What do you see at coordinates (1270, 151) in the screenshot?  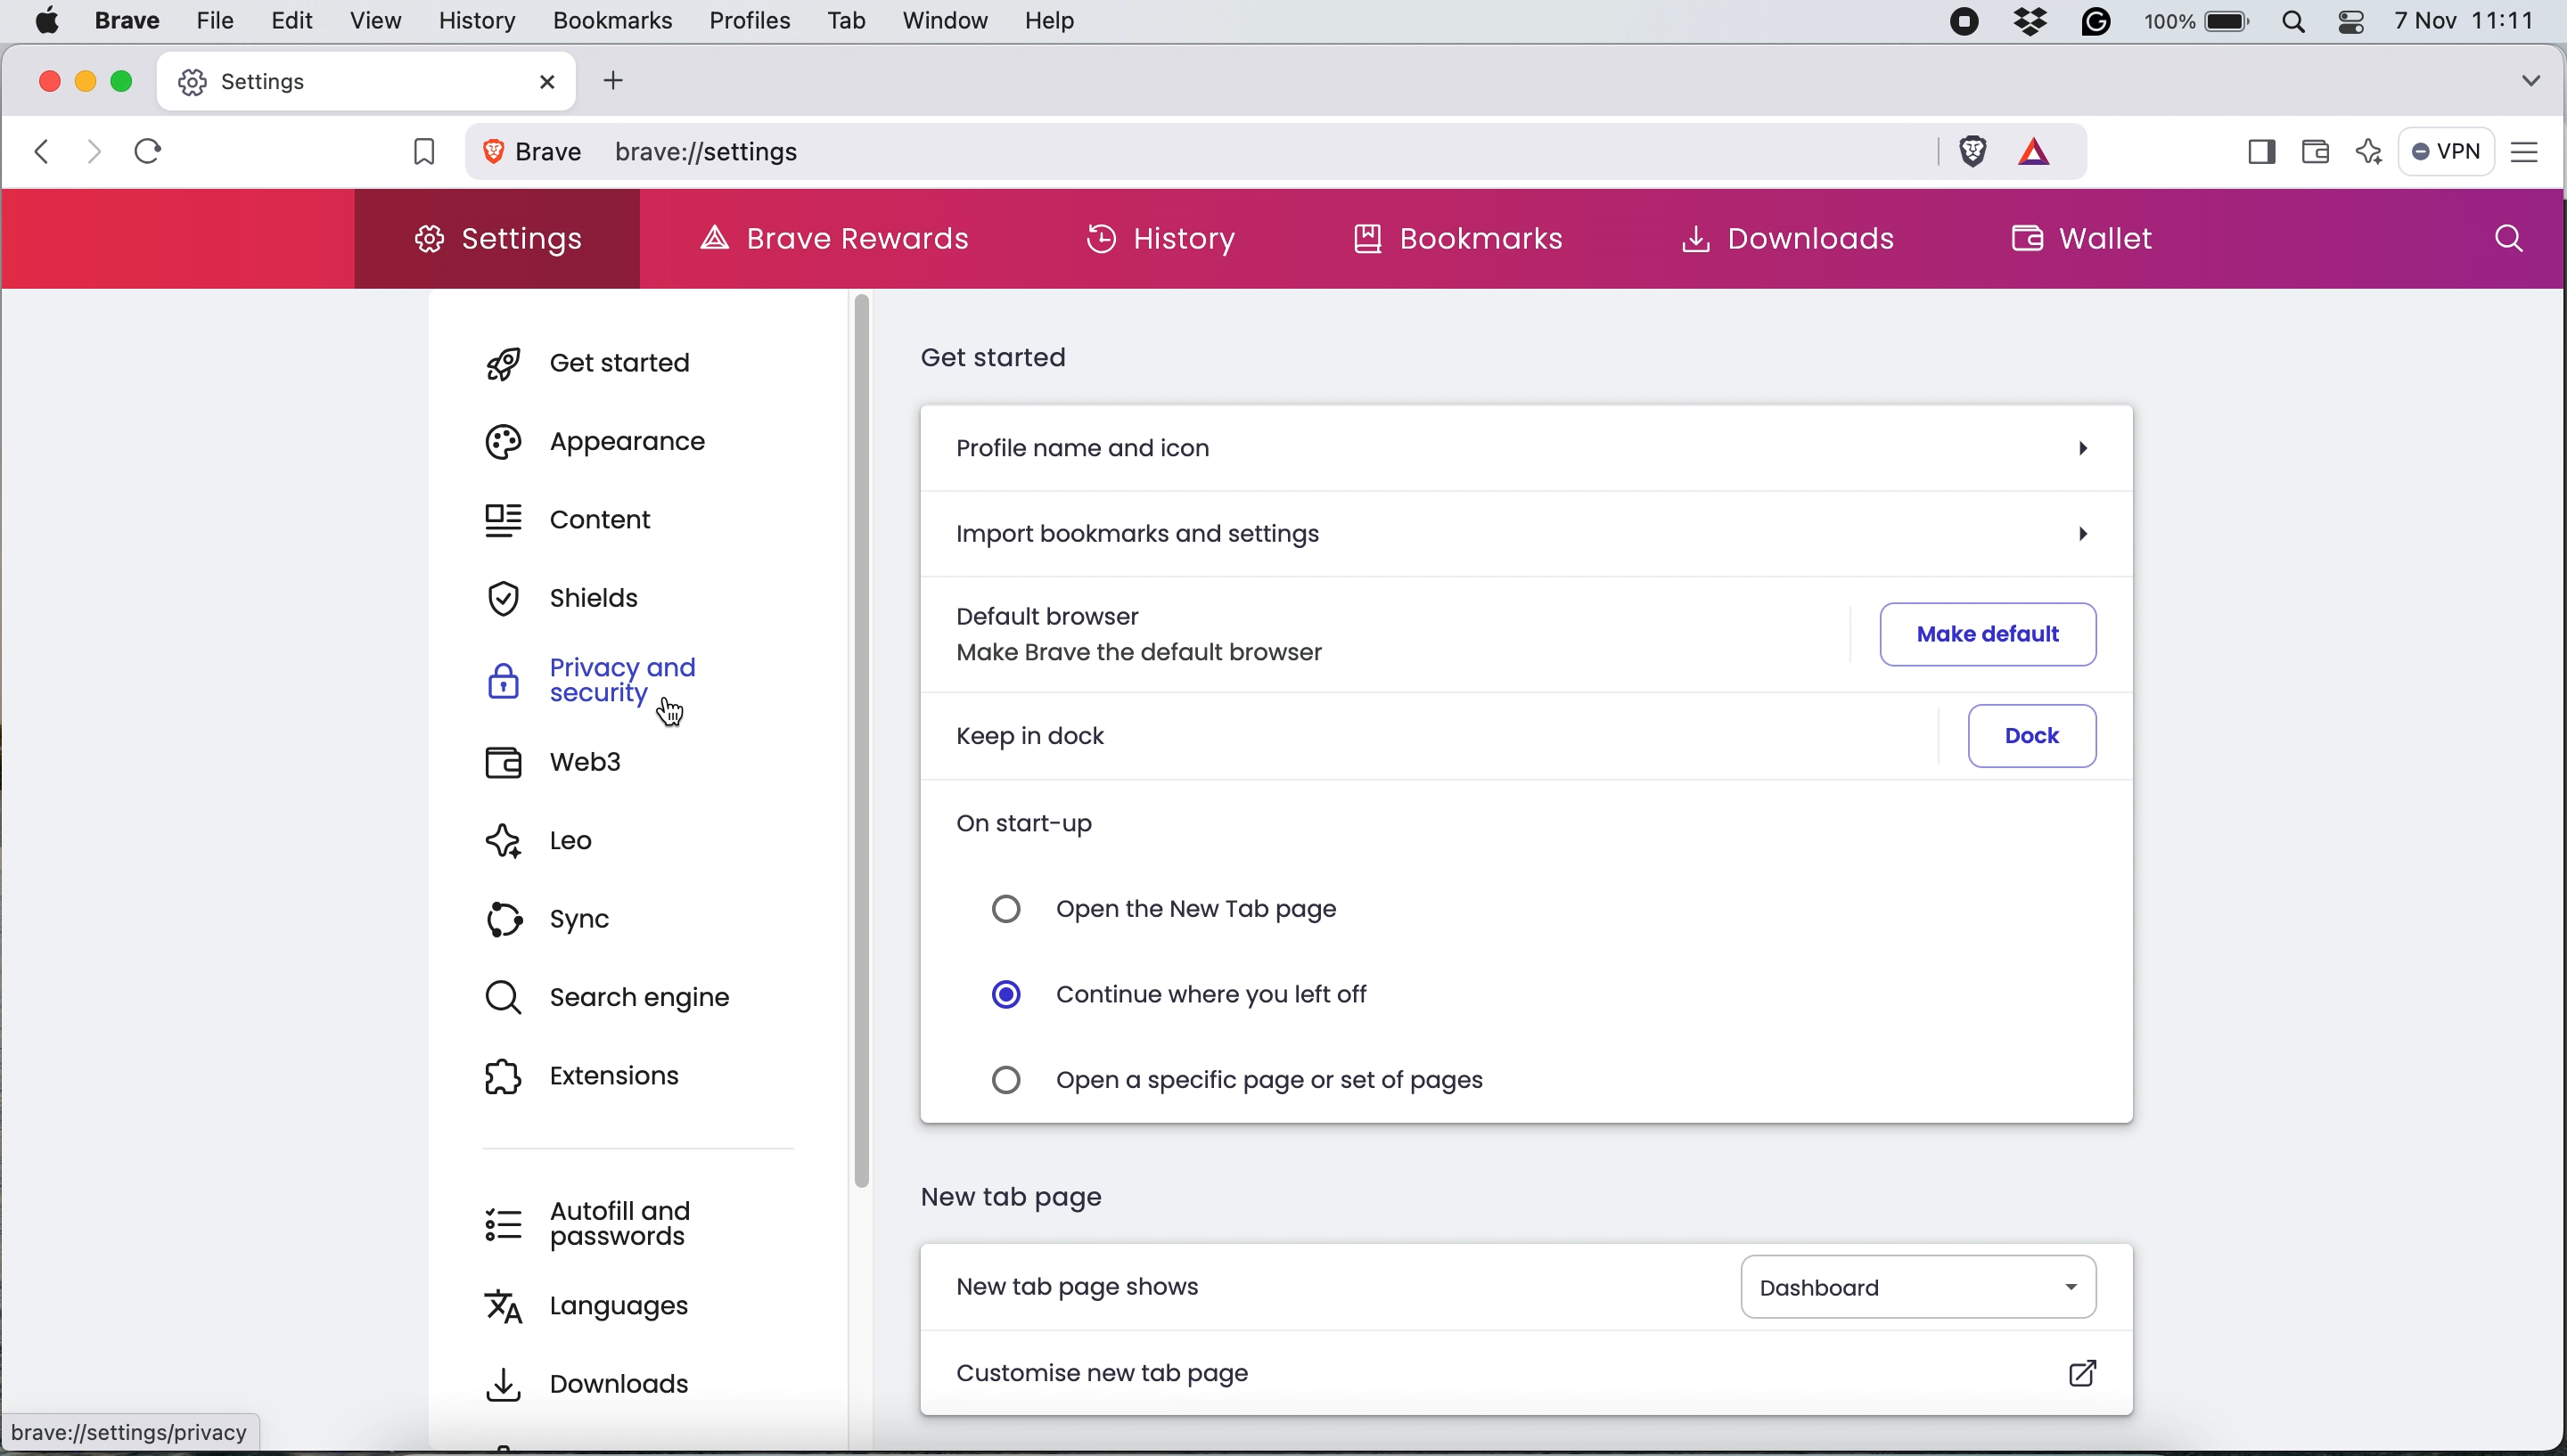 I see `brave settings` at bounding box center [1270, 151].